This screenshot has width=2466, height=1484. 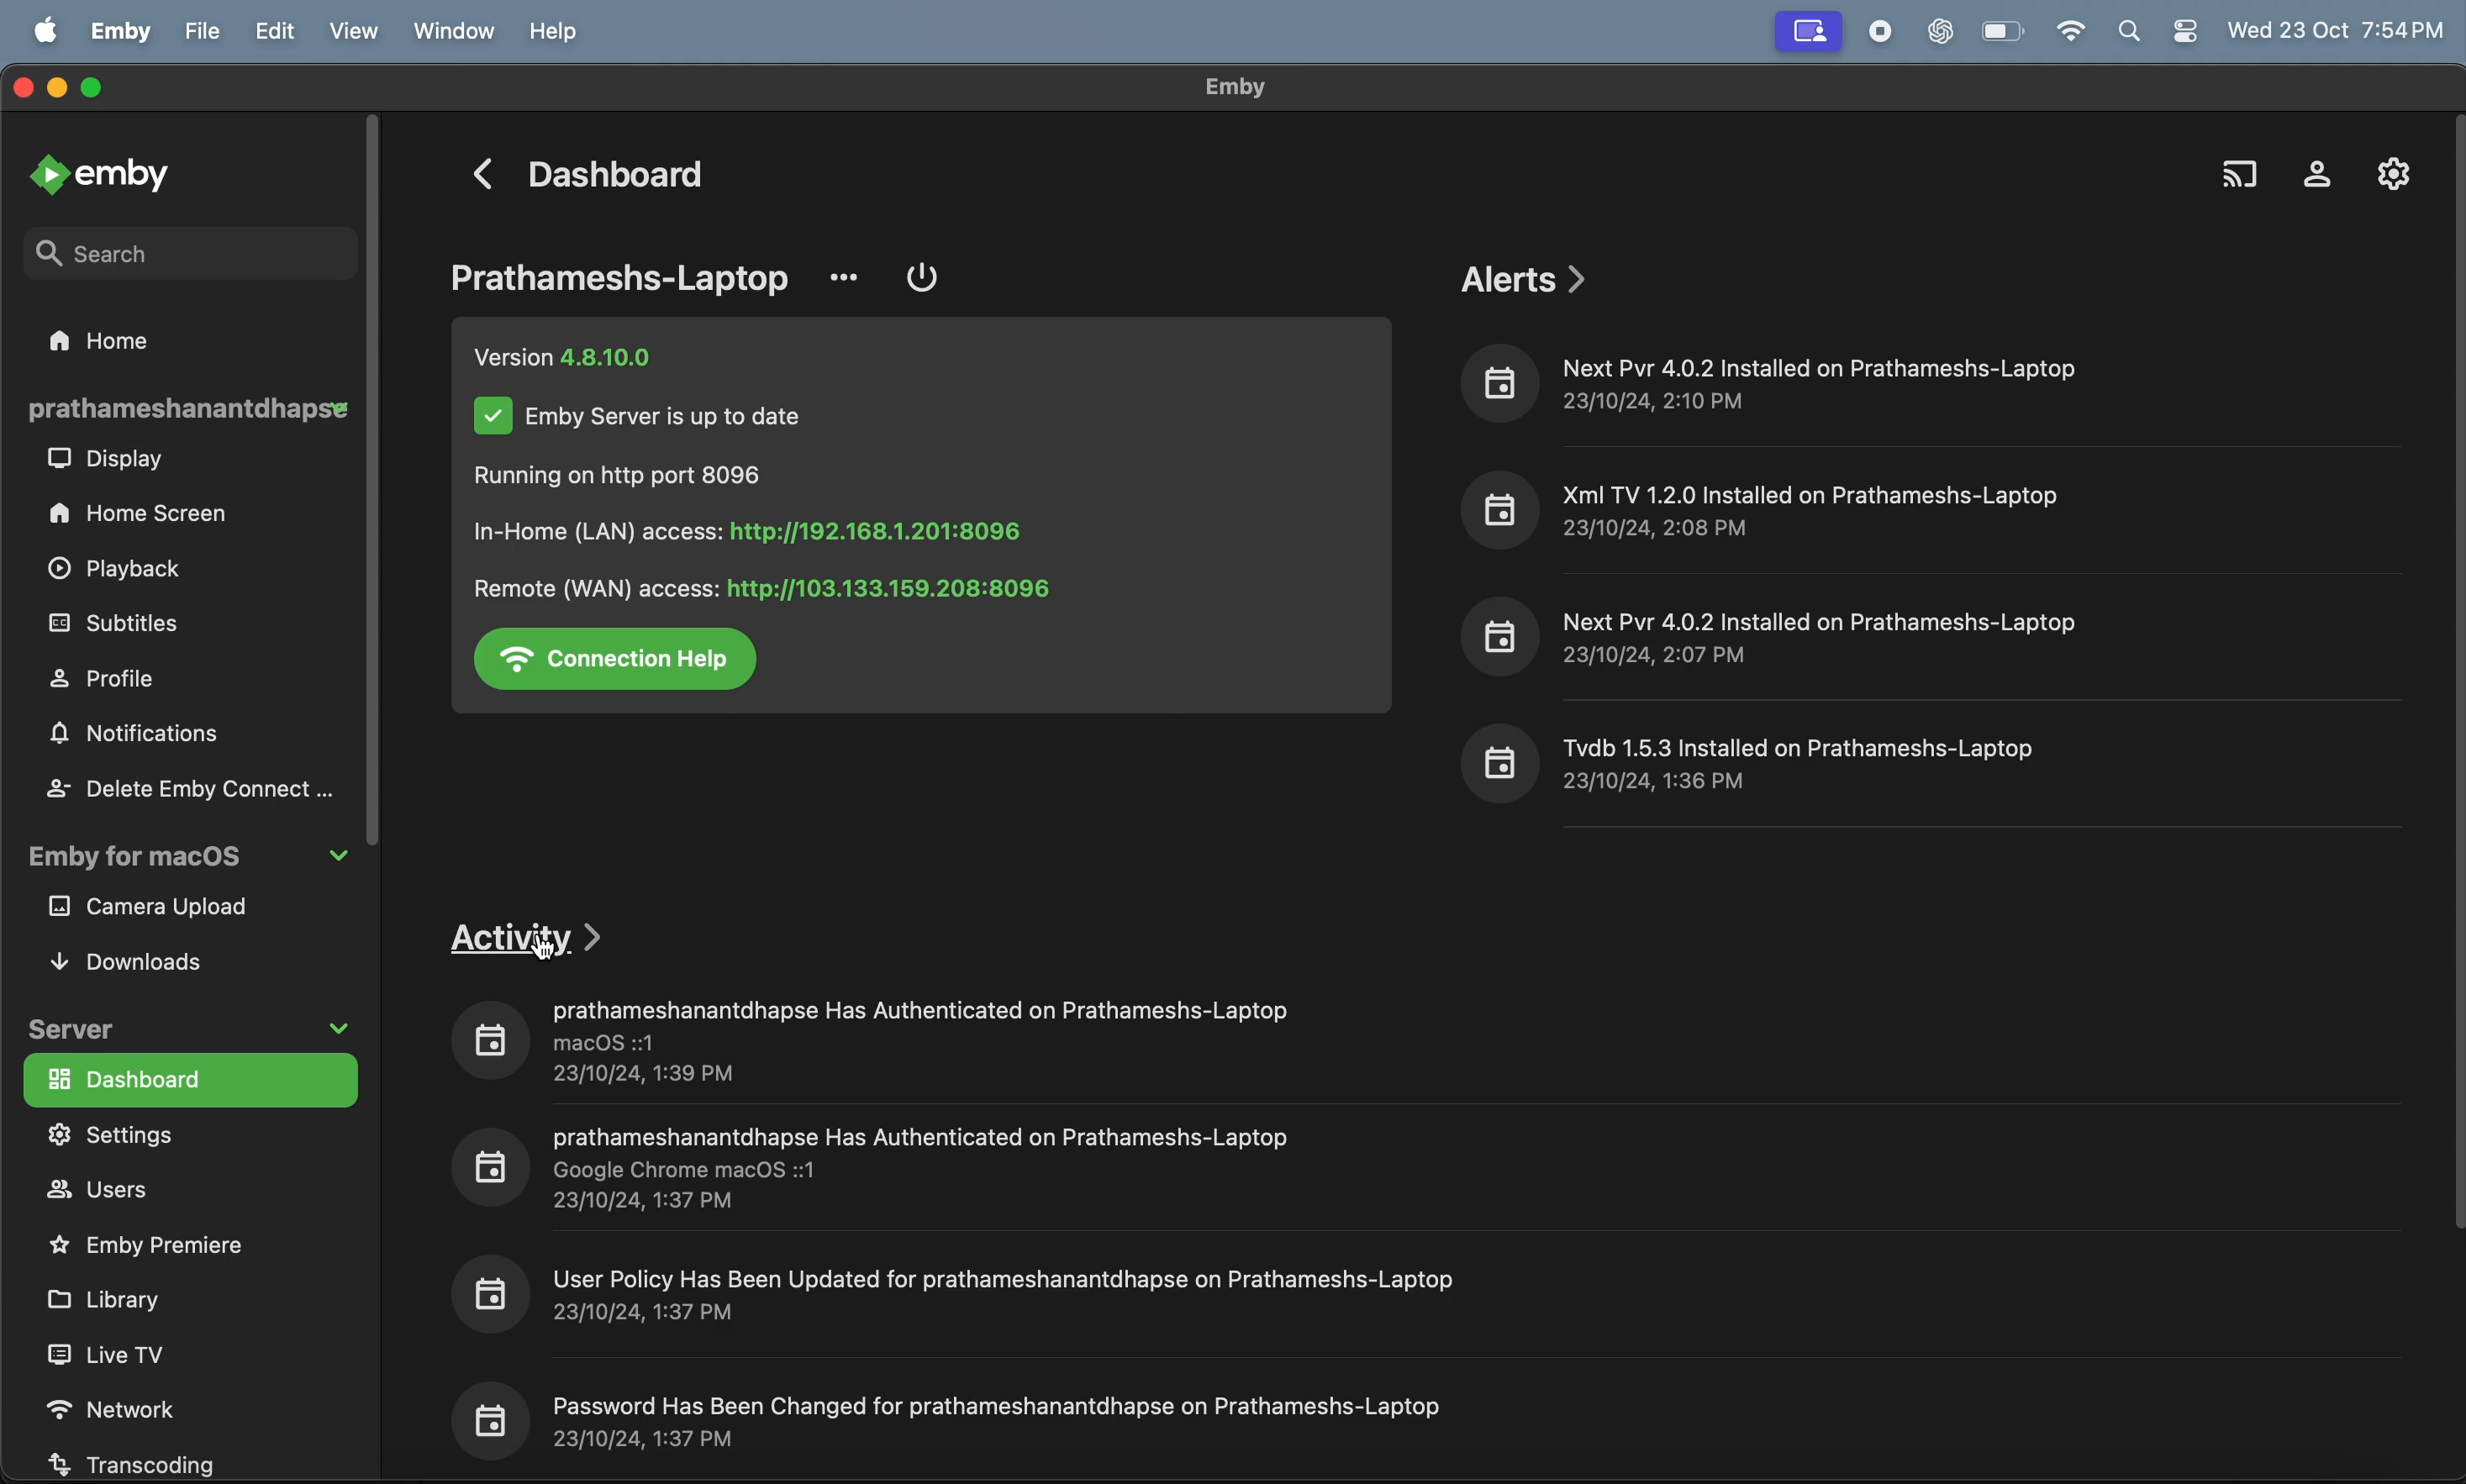 What do you see at coordinates (642, 421) in the screenshot?
I see `Vv Emby Server is up to date` at bounding box center [642, 421].